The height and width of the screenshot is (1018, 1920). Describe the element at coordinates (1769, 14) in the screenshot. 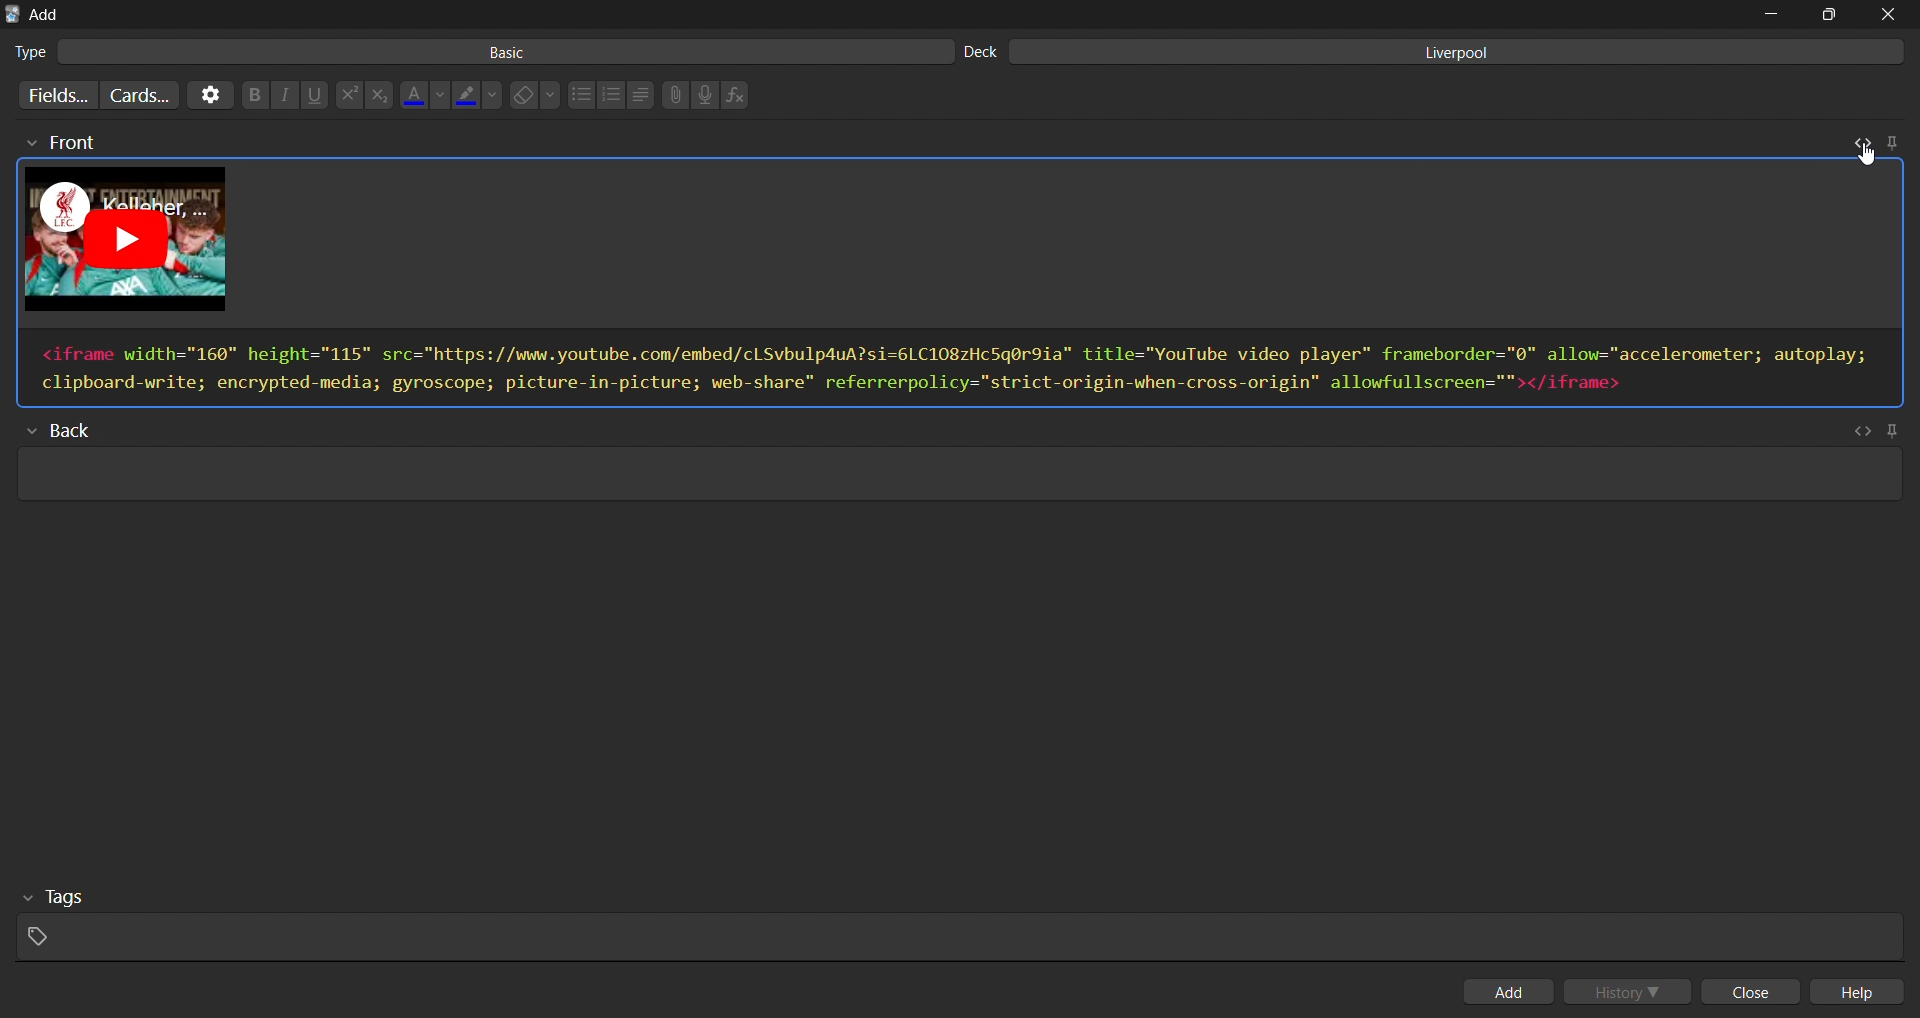

I see `minimize` at that location.